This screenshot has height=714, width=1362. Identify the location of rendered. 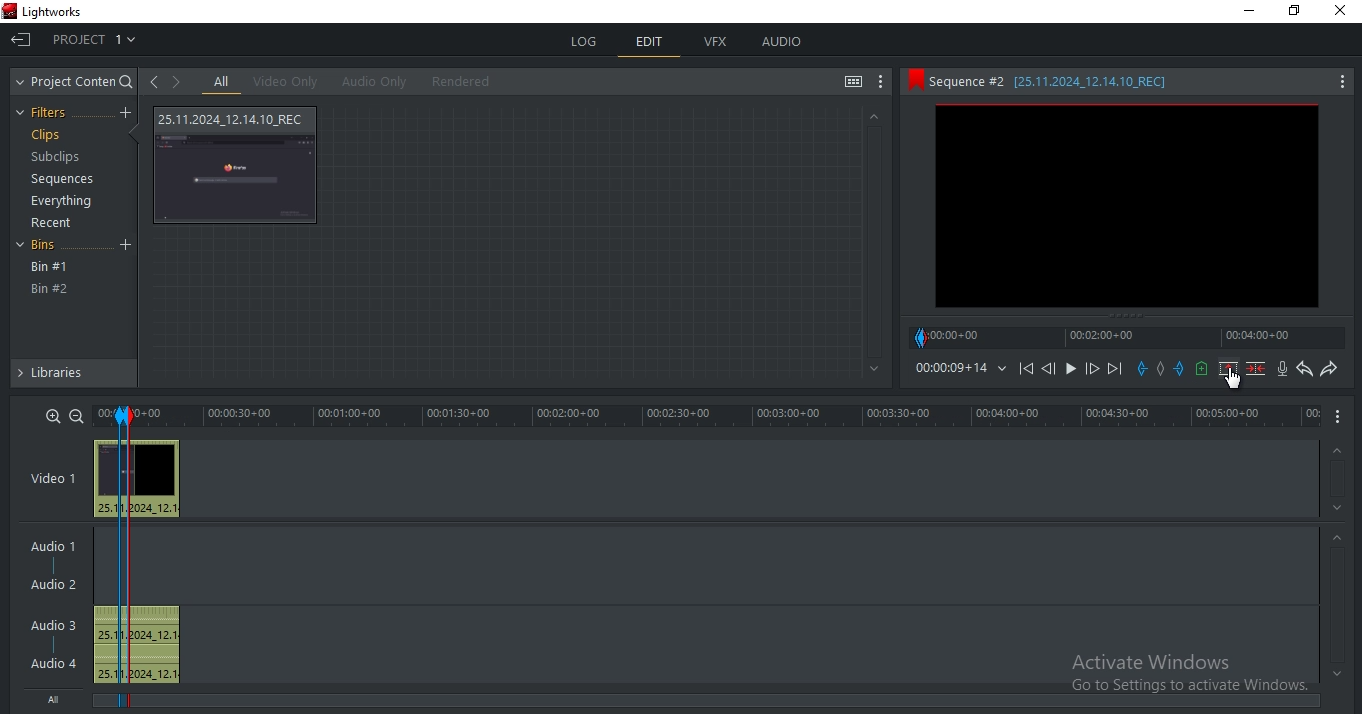
(461, 81).